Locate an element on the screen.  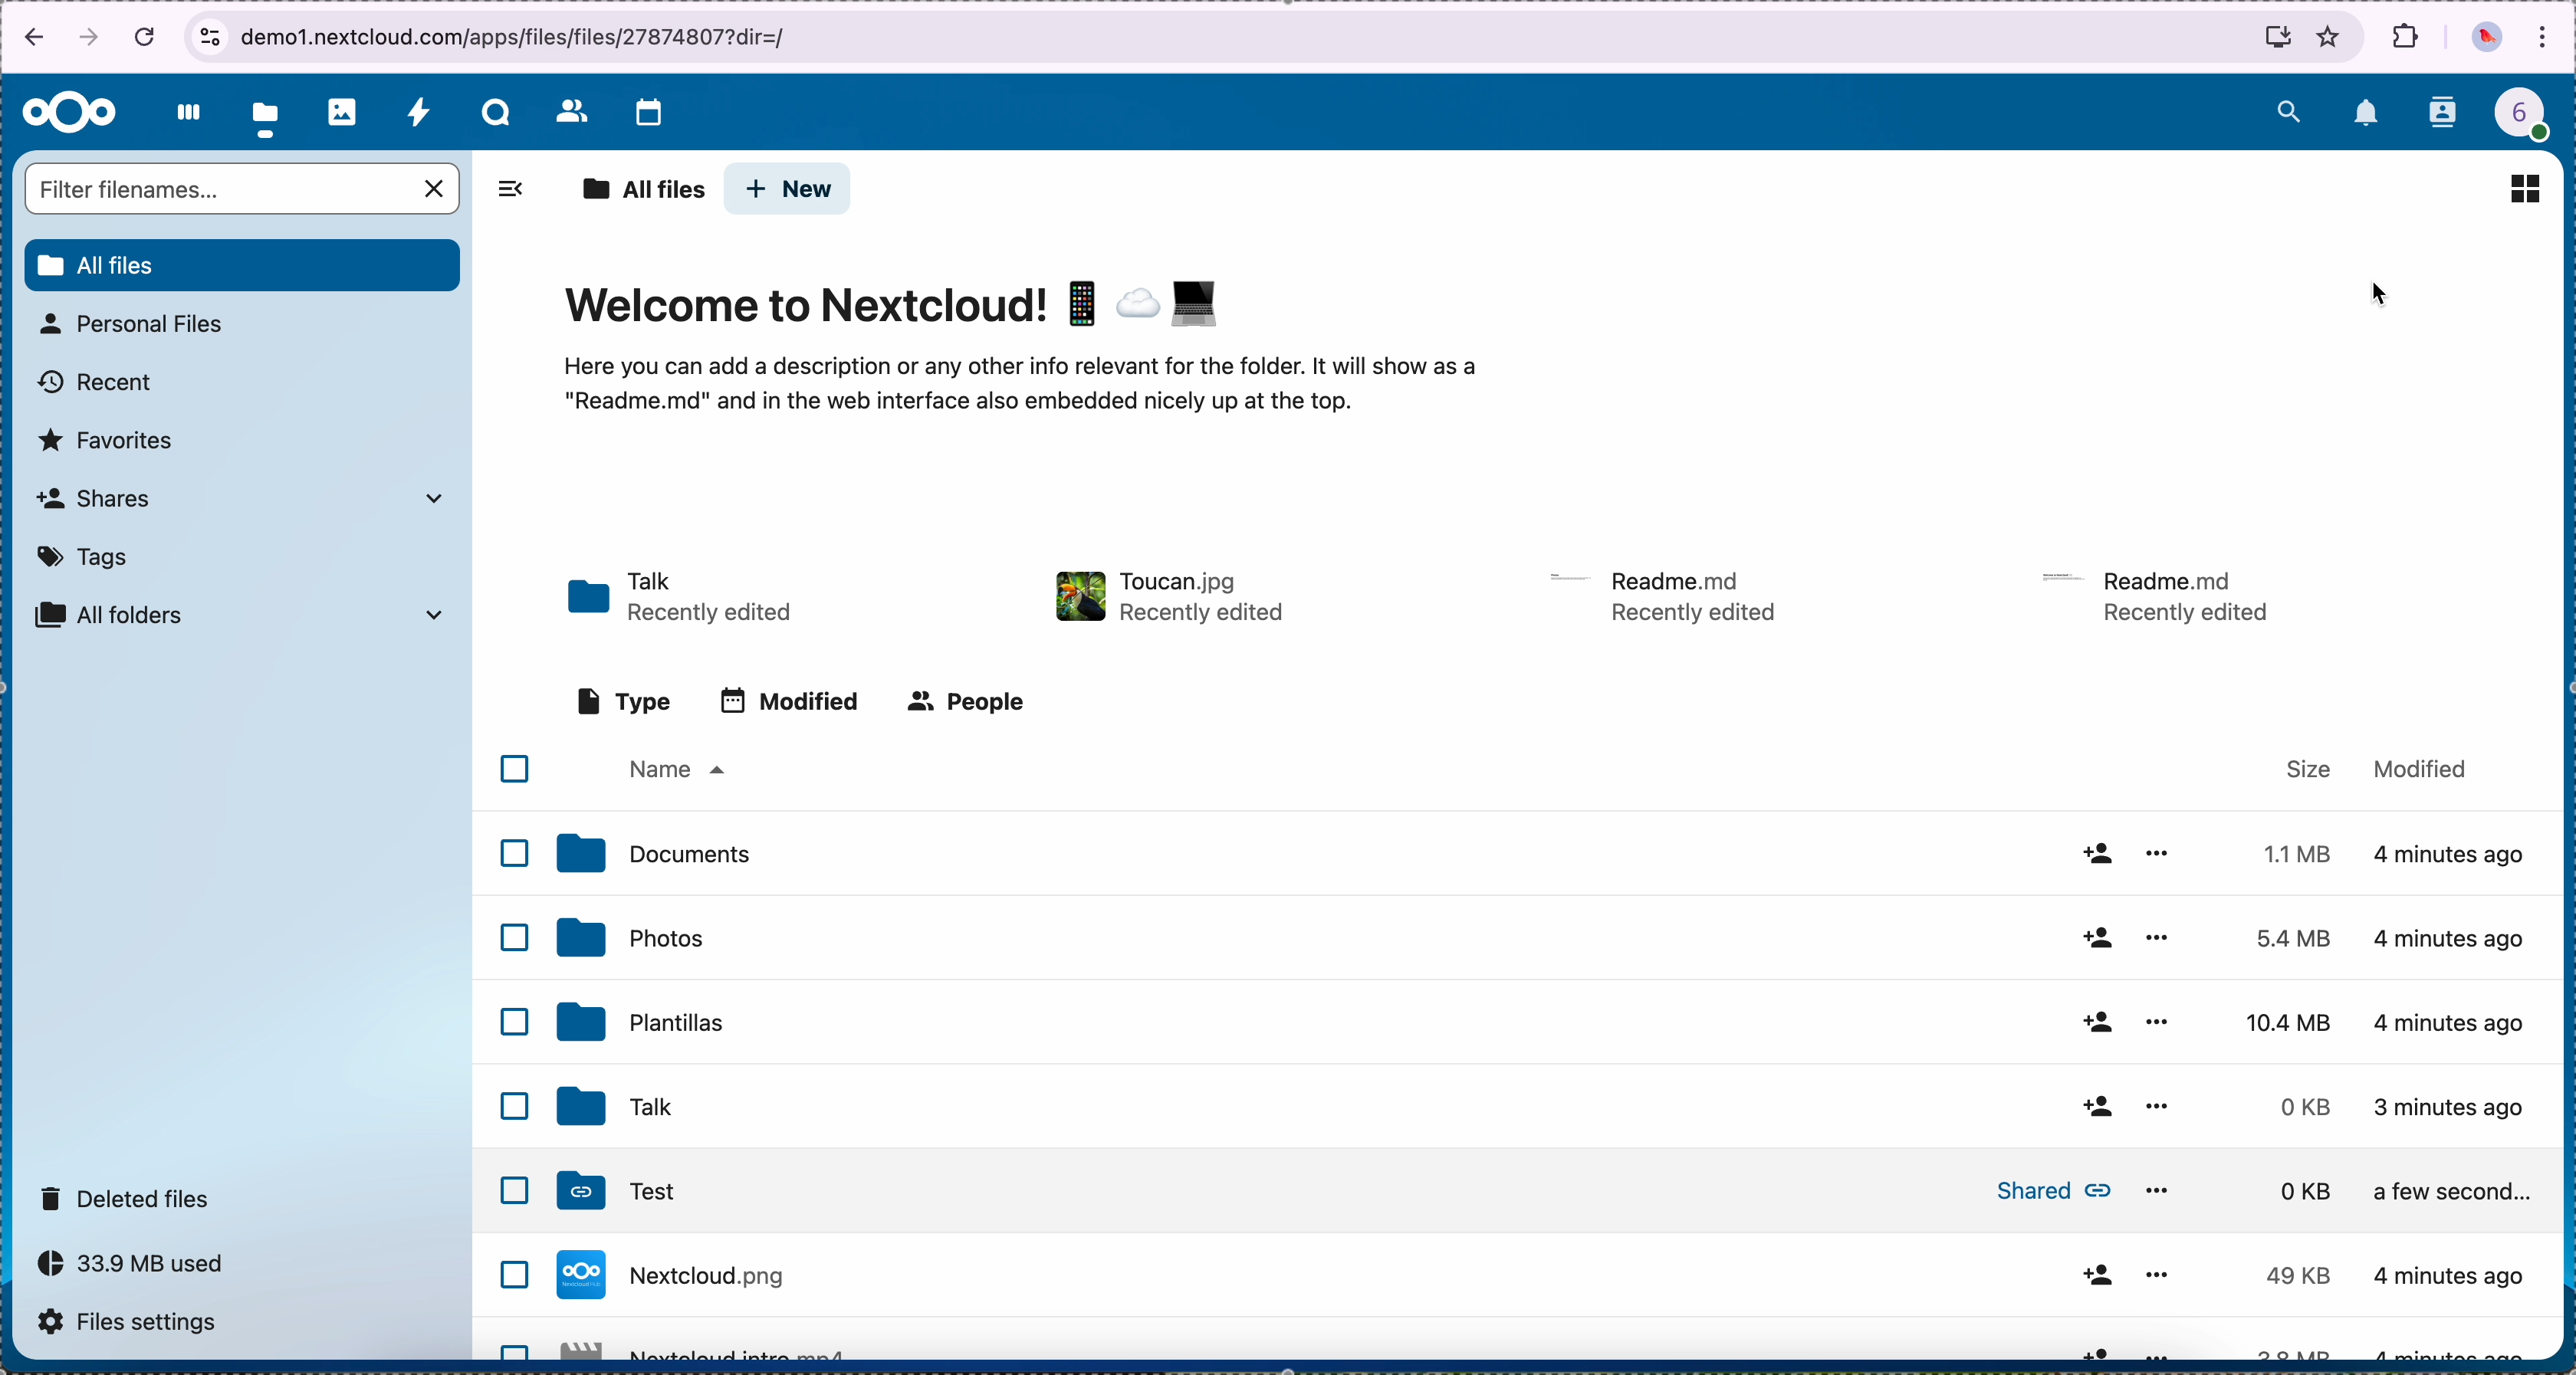
photos is located at coordinates (343, 112).